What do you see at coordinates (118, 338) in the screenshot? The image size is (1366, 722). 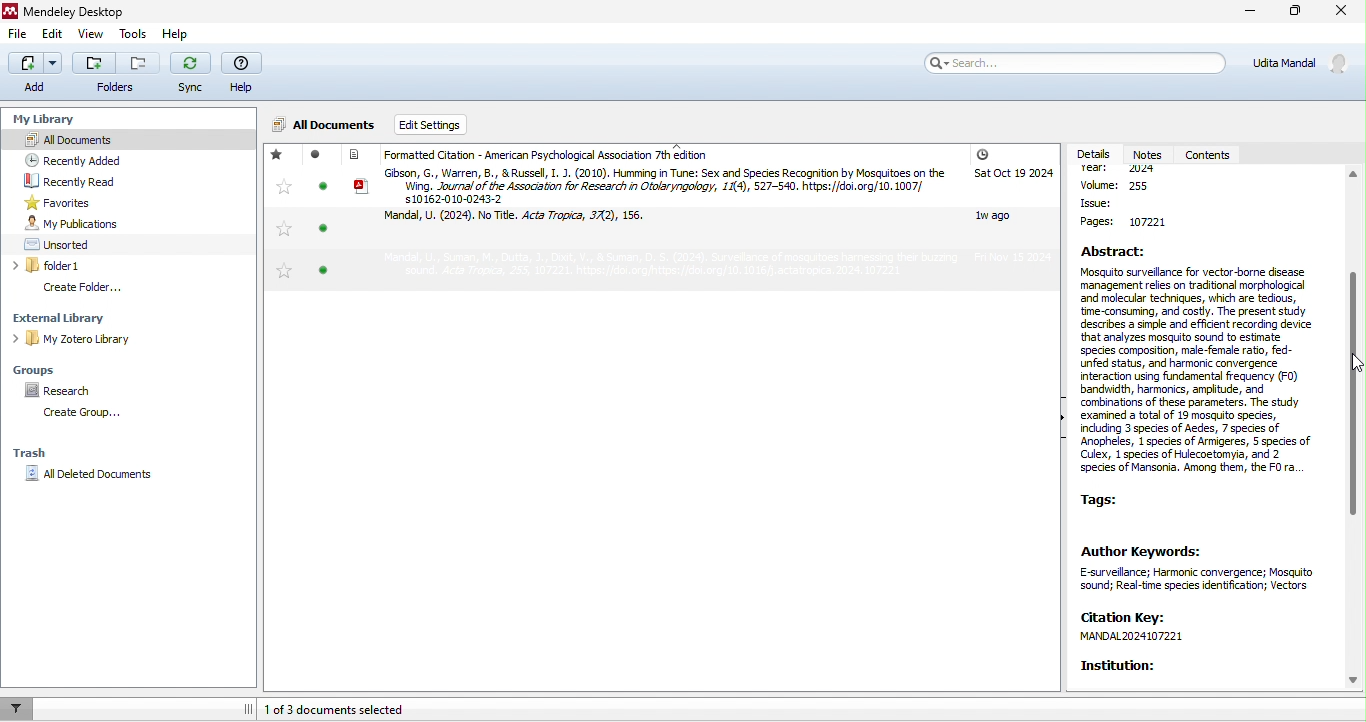 I see `my zotero library` at bounding box center [118, 338].